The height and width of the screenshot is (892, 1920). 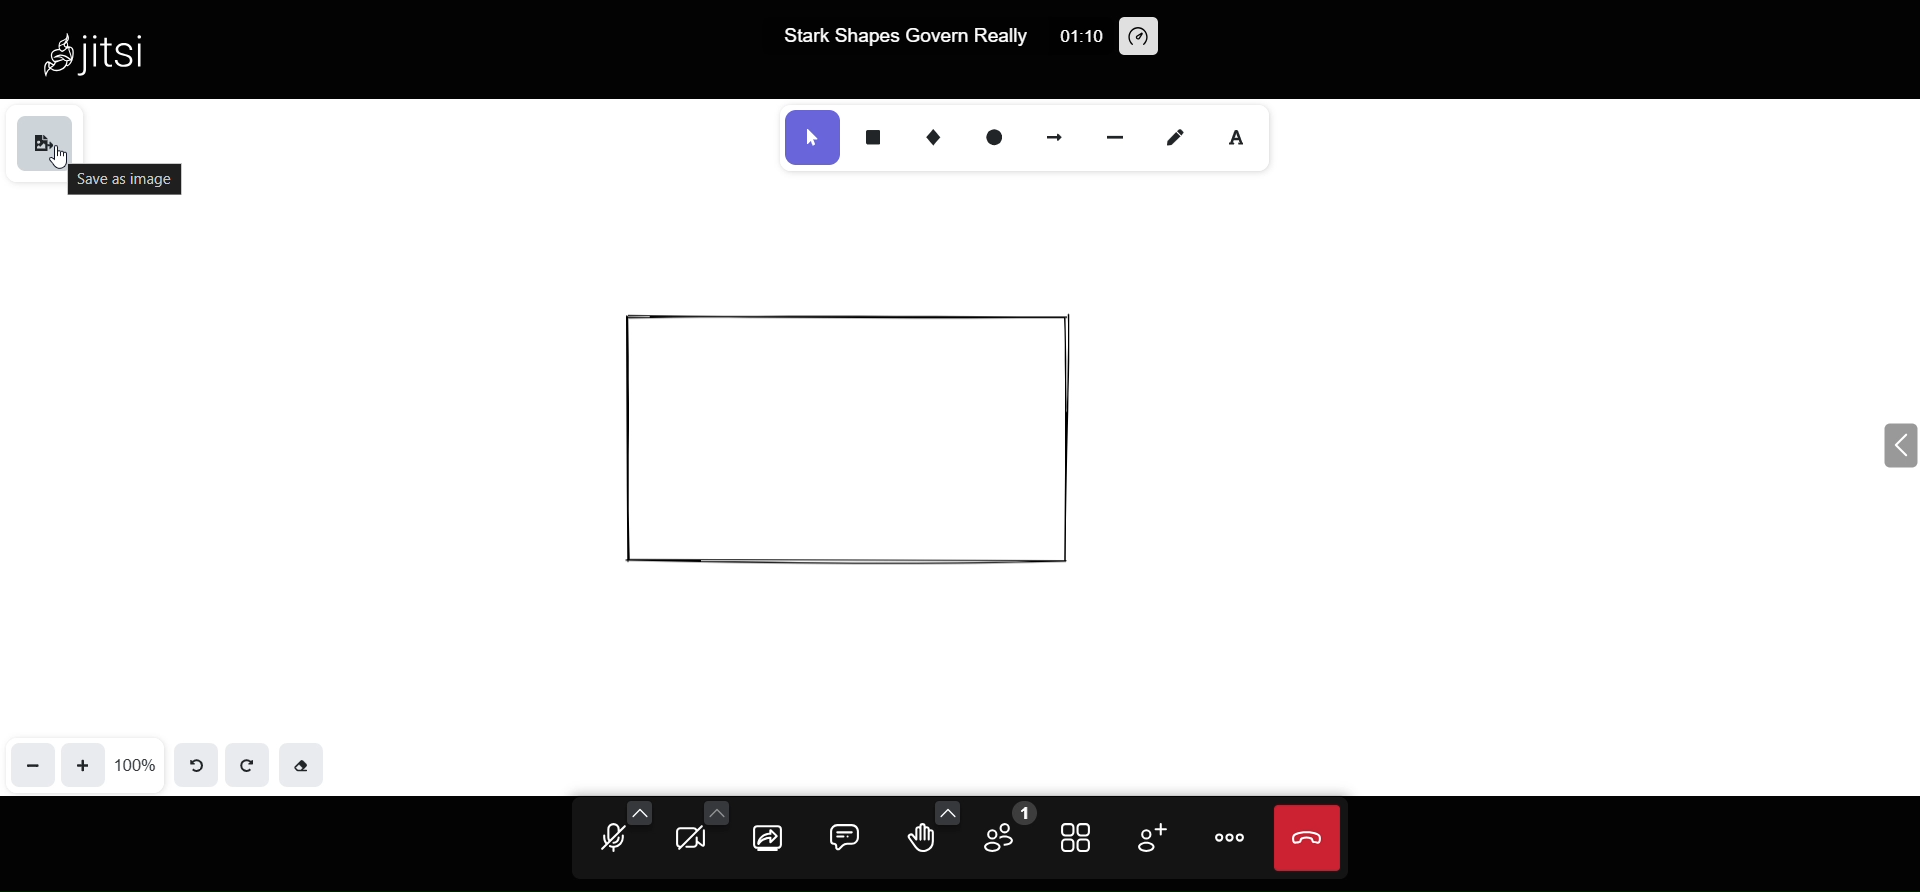 What do you see at coordinates (52, 141) in the screenshot?
I see `save as image` at bounding box center [52, 141].